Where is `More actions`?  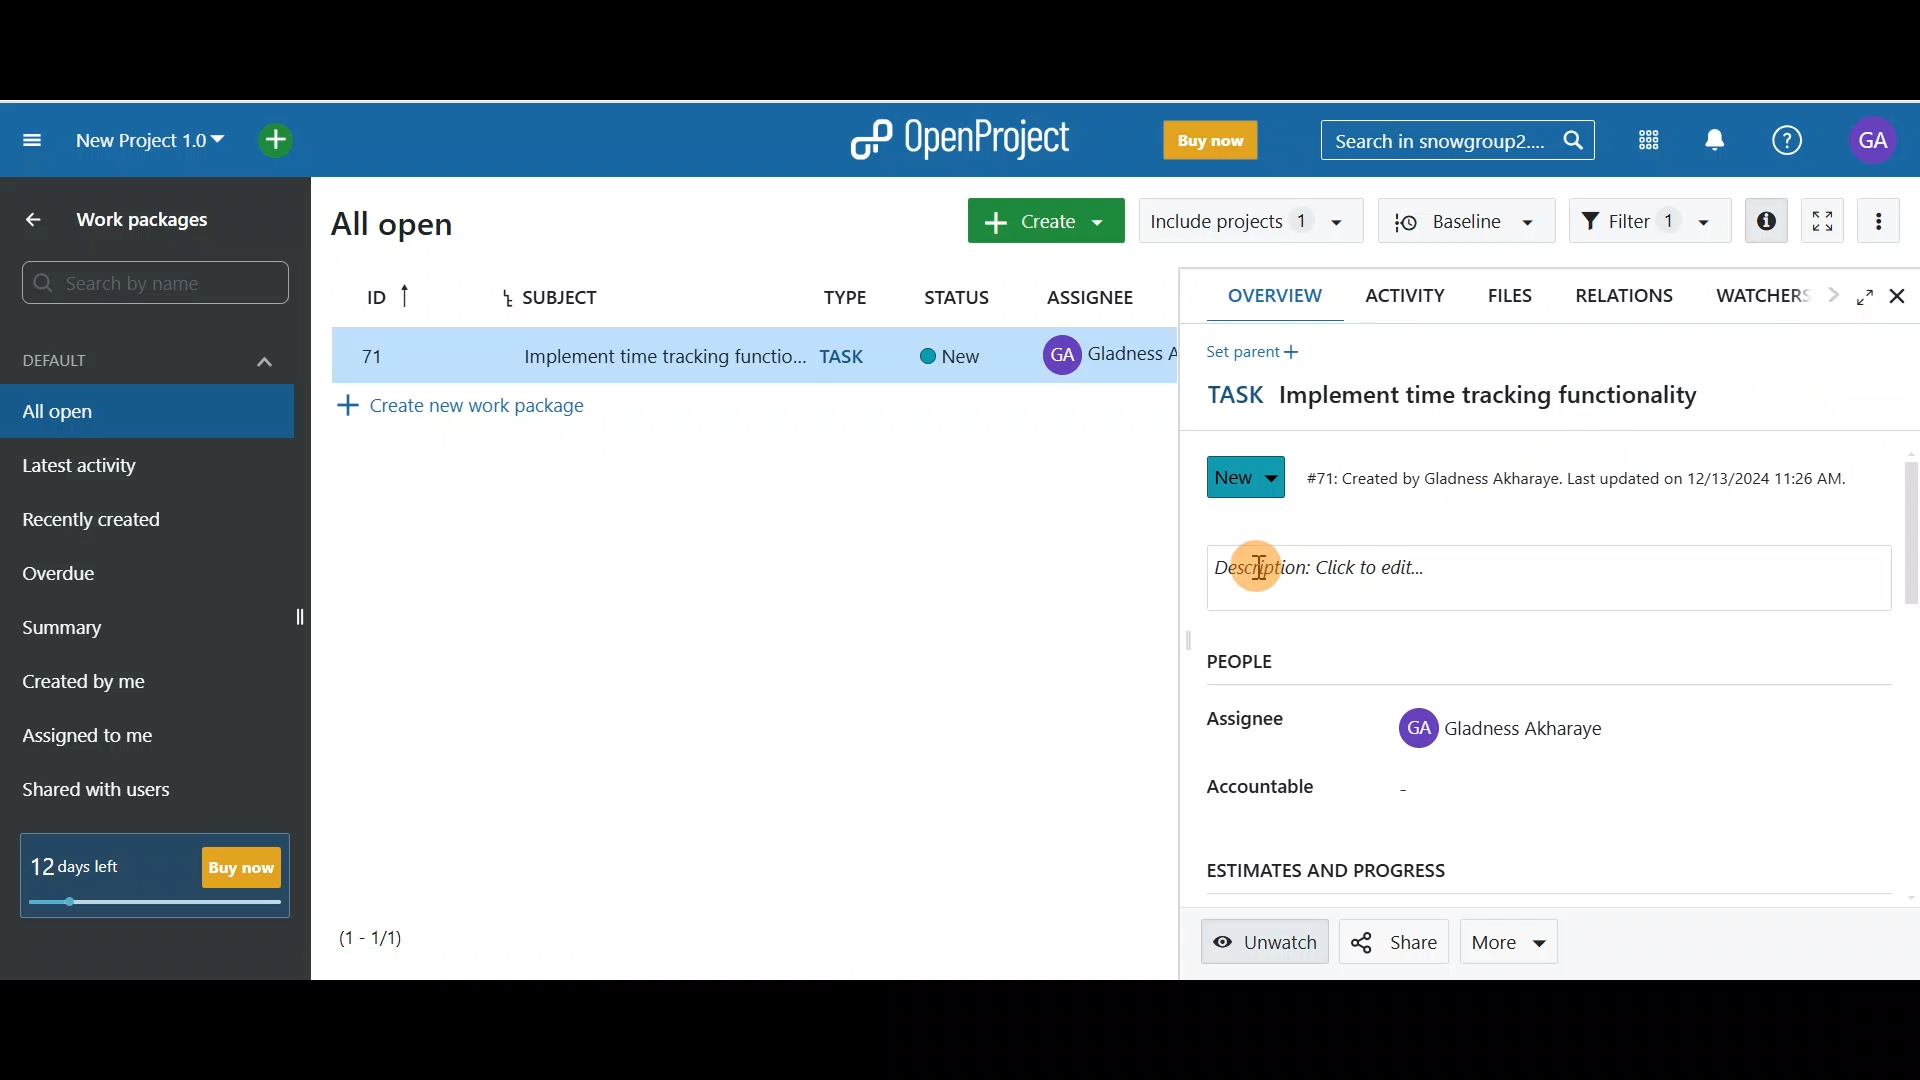 More actions is located at coordinates (1890, 221).